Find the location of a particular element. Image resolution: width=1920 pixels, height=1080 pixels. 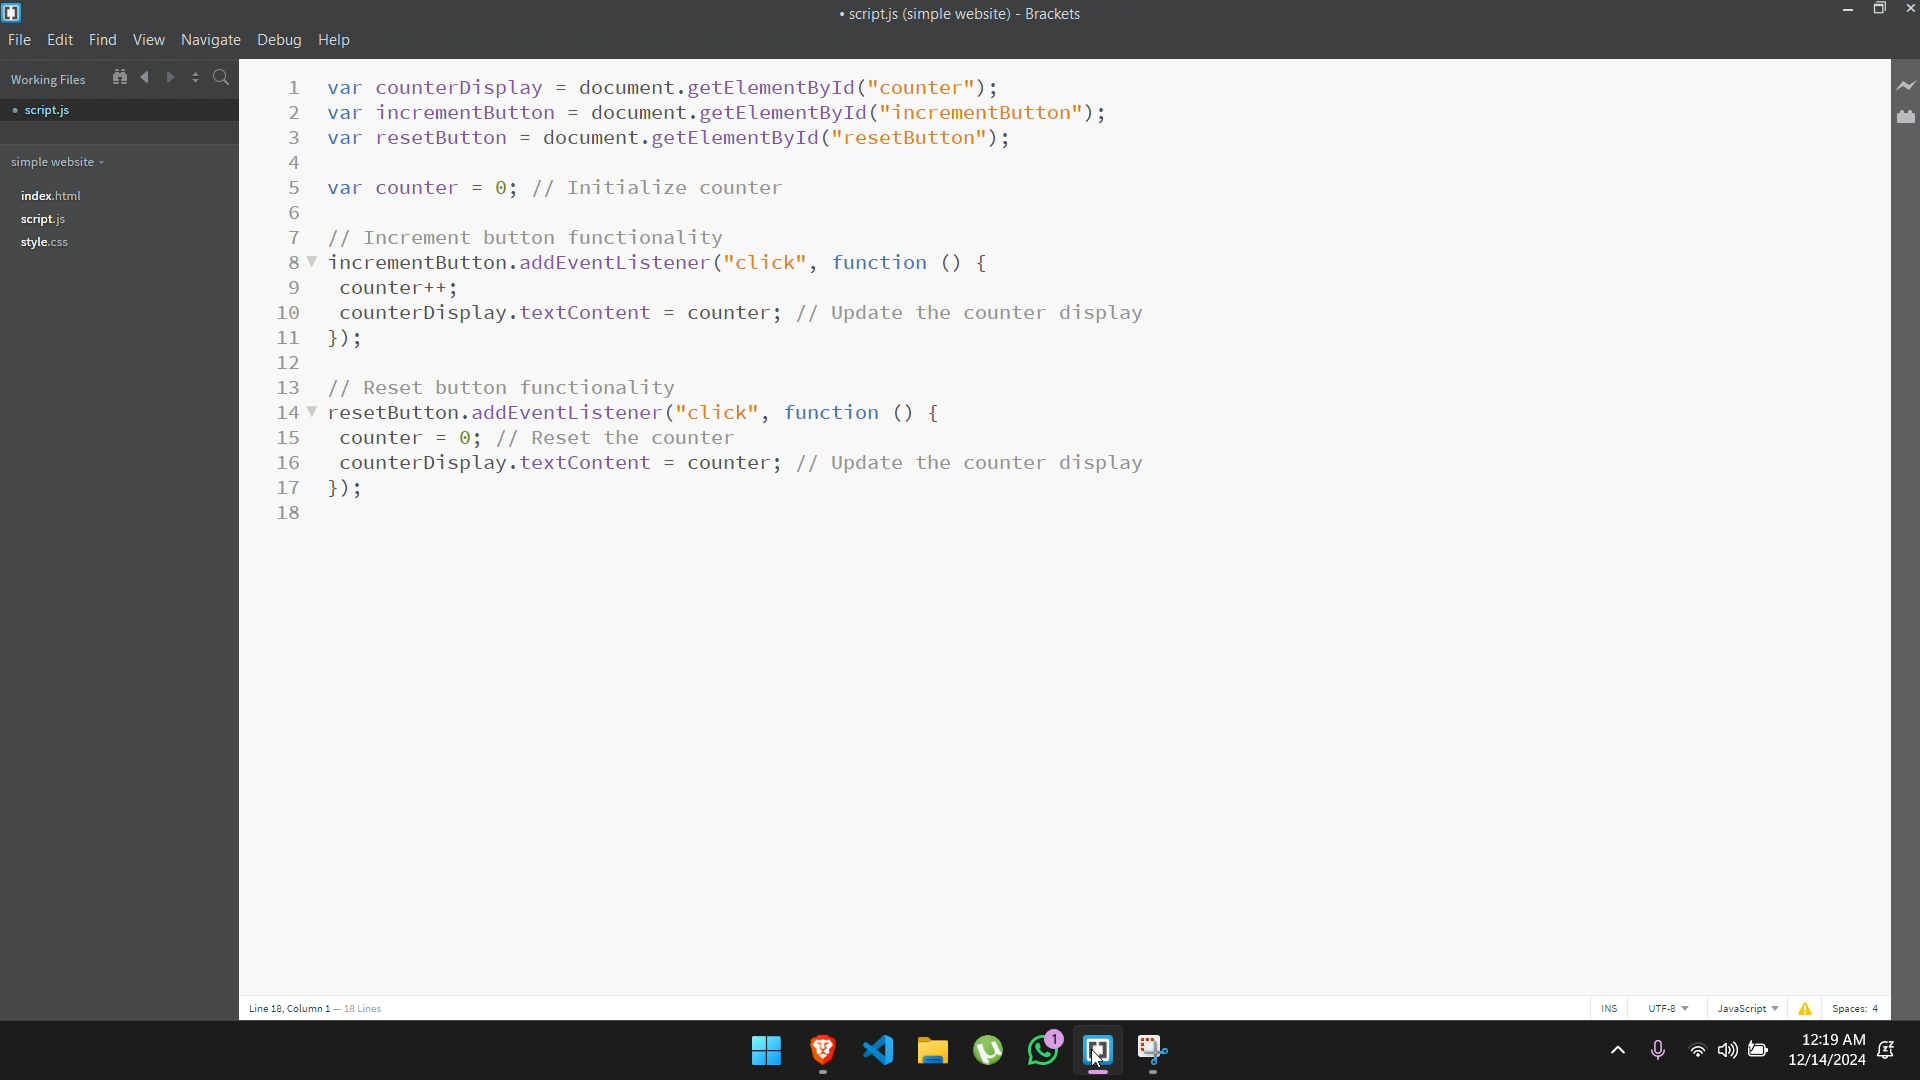

move forward is located at coordinates (172, 74).